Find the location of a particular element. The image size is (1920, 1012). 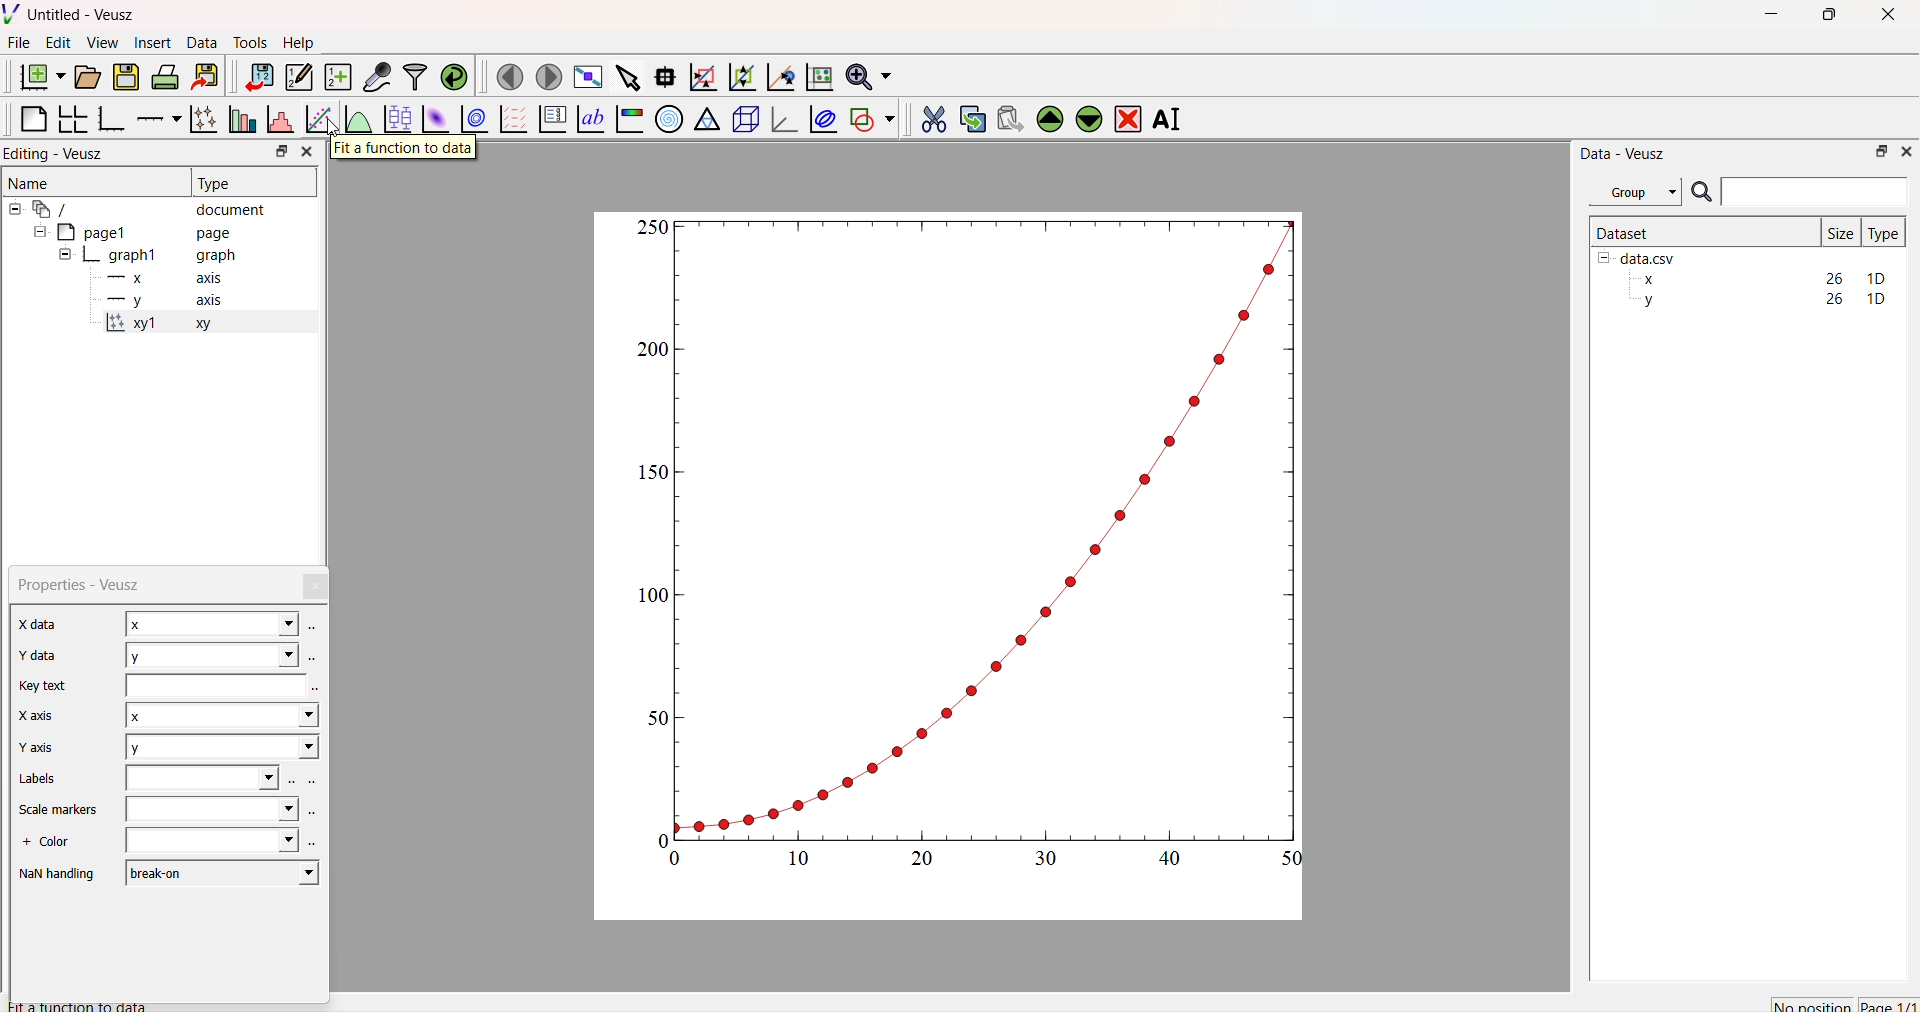

Select using dataset browser is located at coordinates (305, 778).